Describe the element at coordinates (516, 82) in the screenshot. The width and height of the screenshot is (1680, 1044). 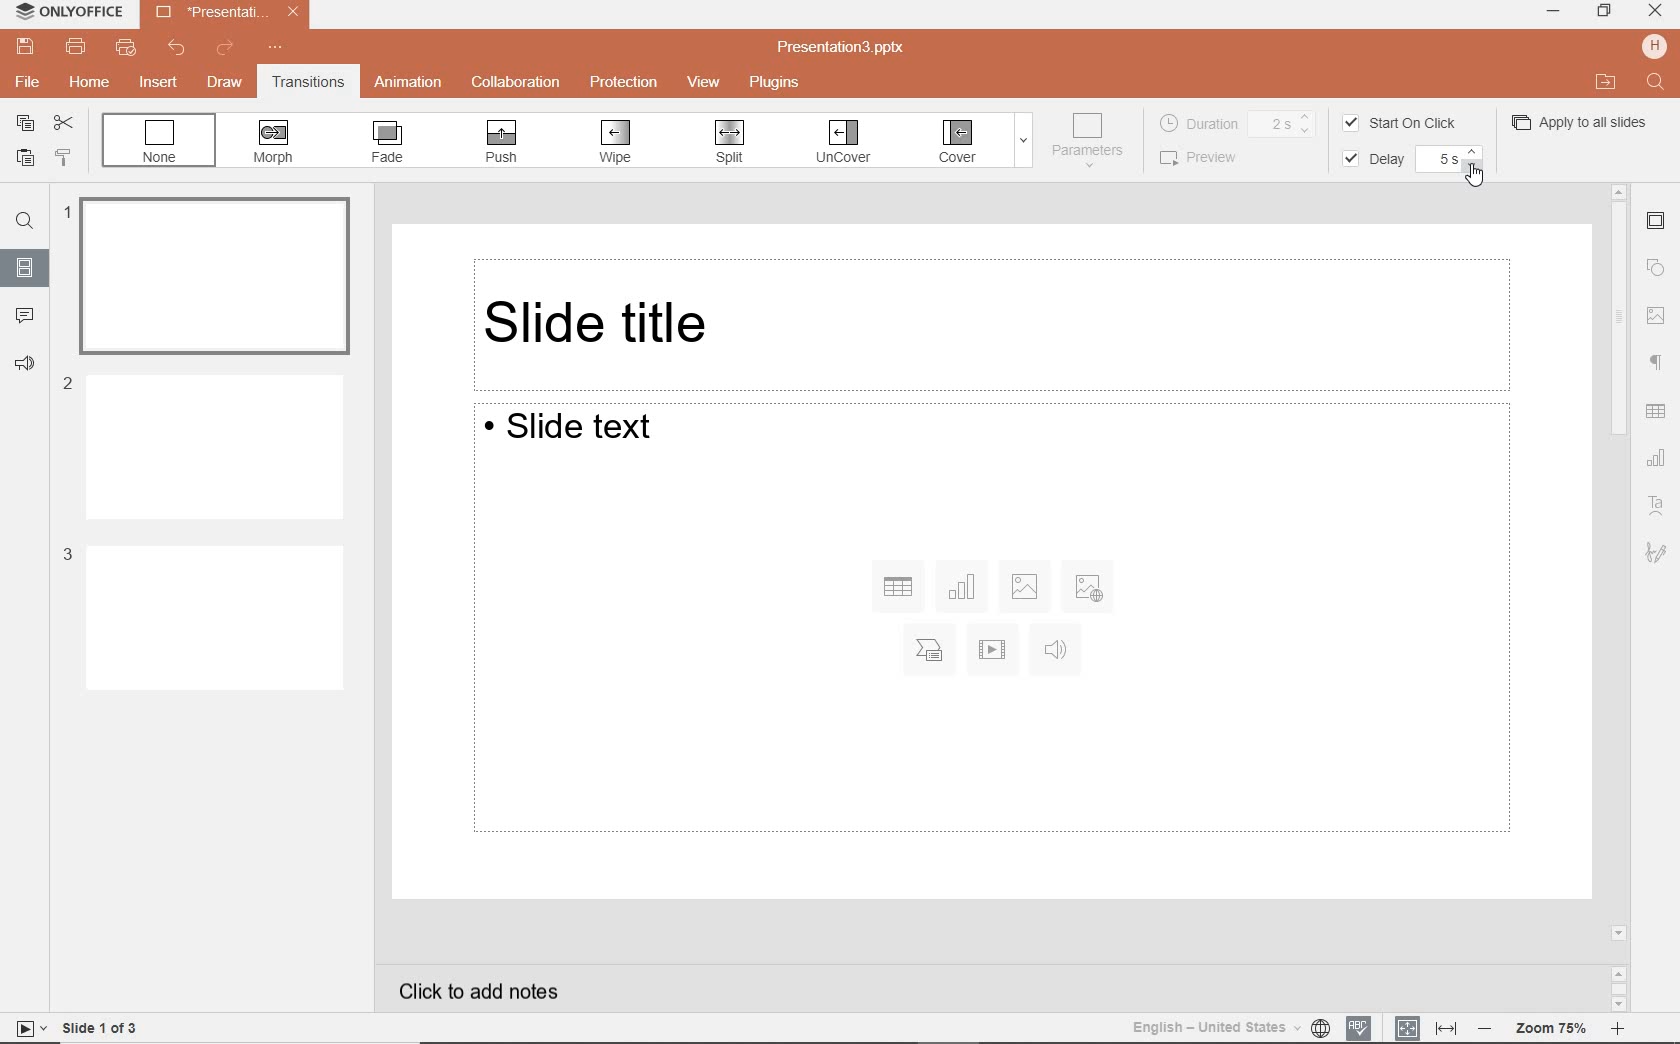
I see `collaboration` at that location.